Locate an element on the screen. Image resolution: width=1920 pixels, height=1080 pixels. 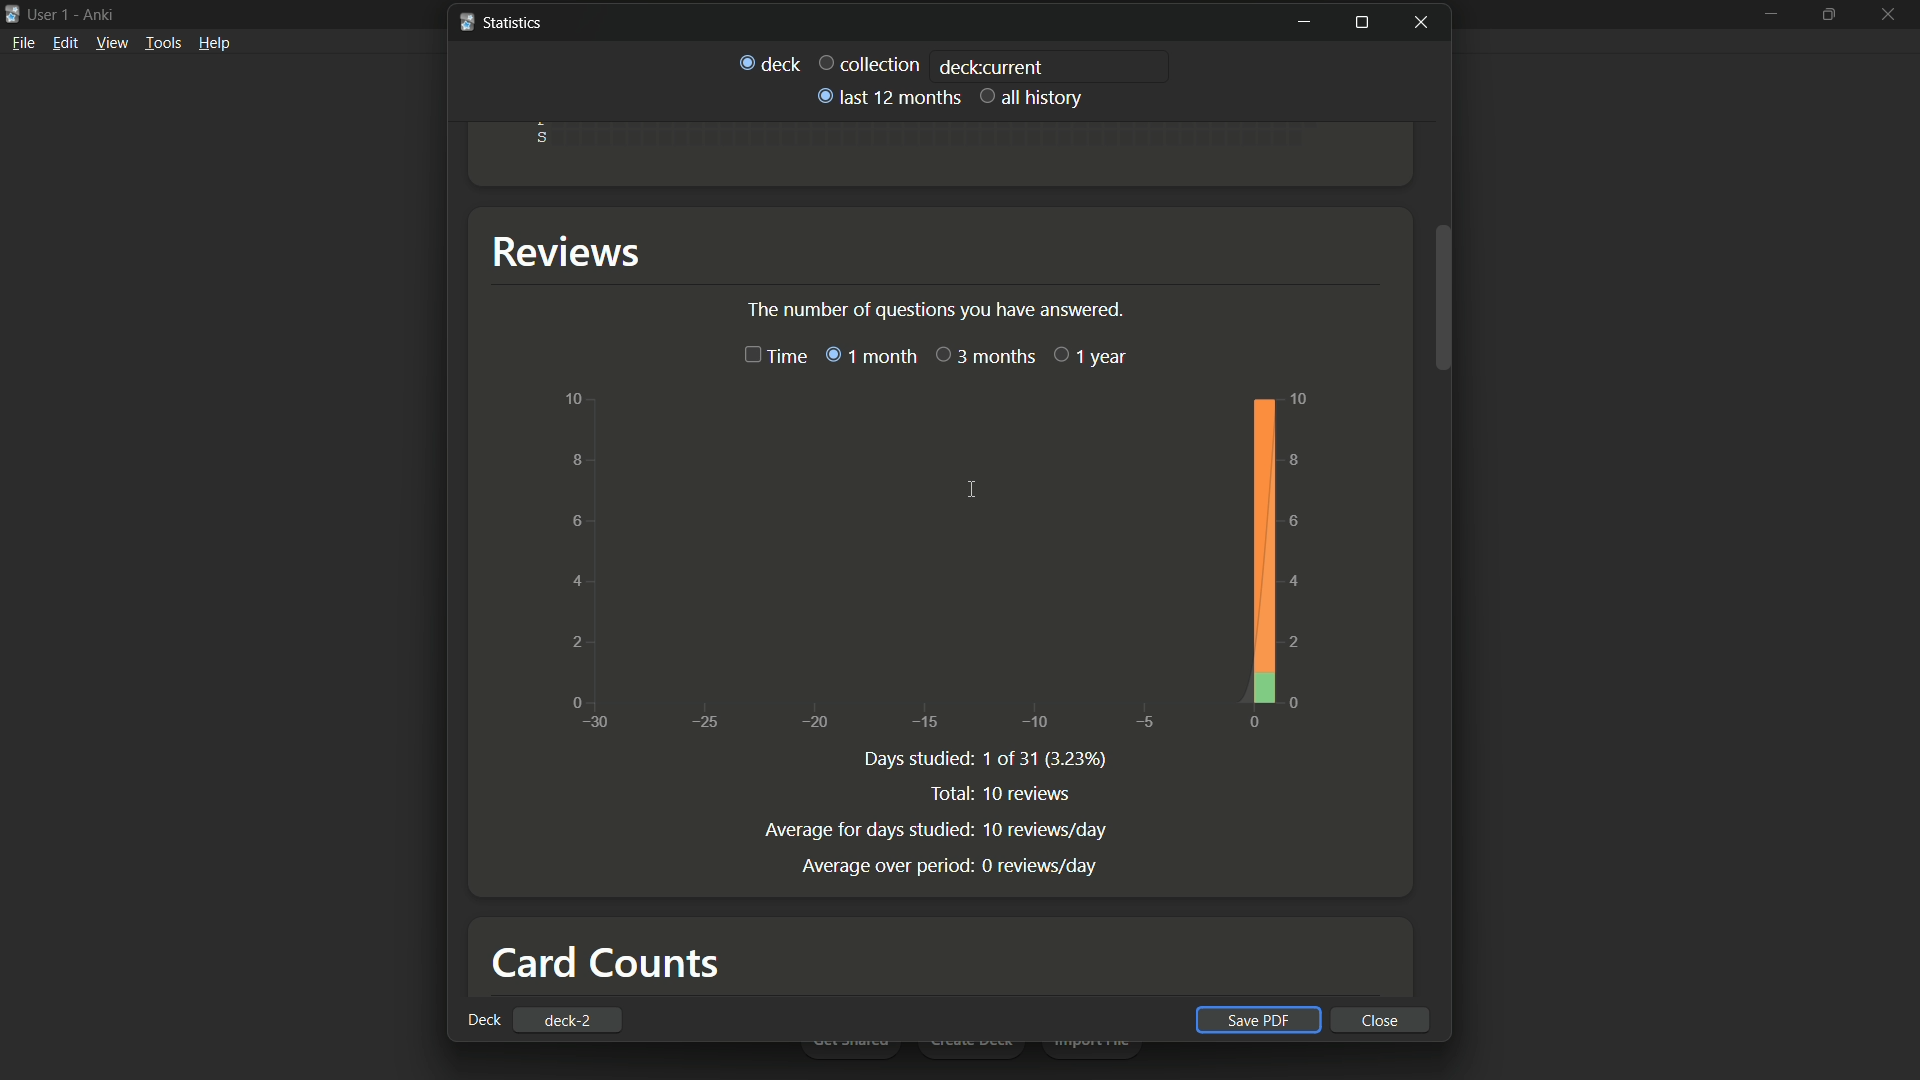
Close app is located at coordinates (1891, 28).